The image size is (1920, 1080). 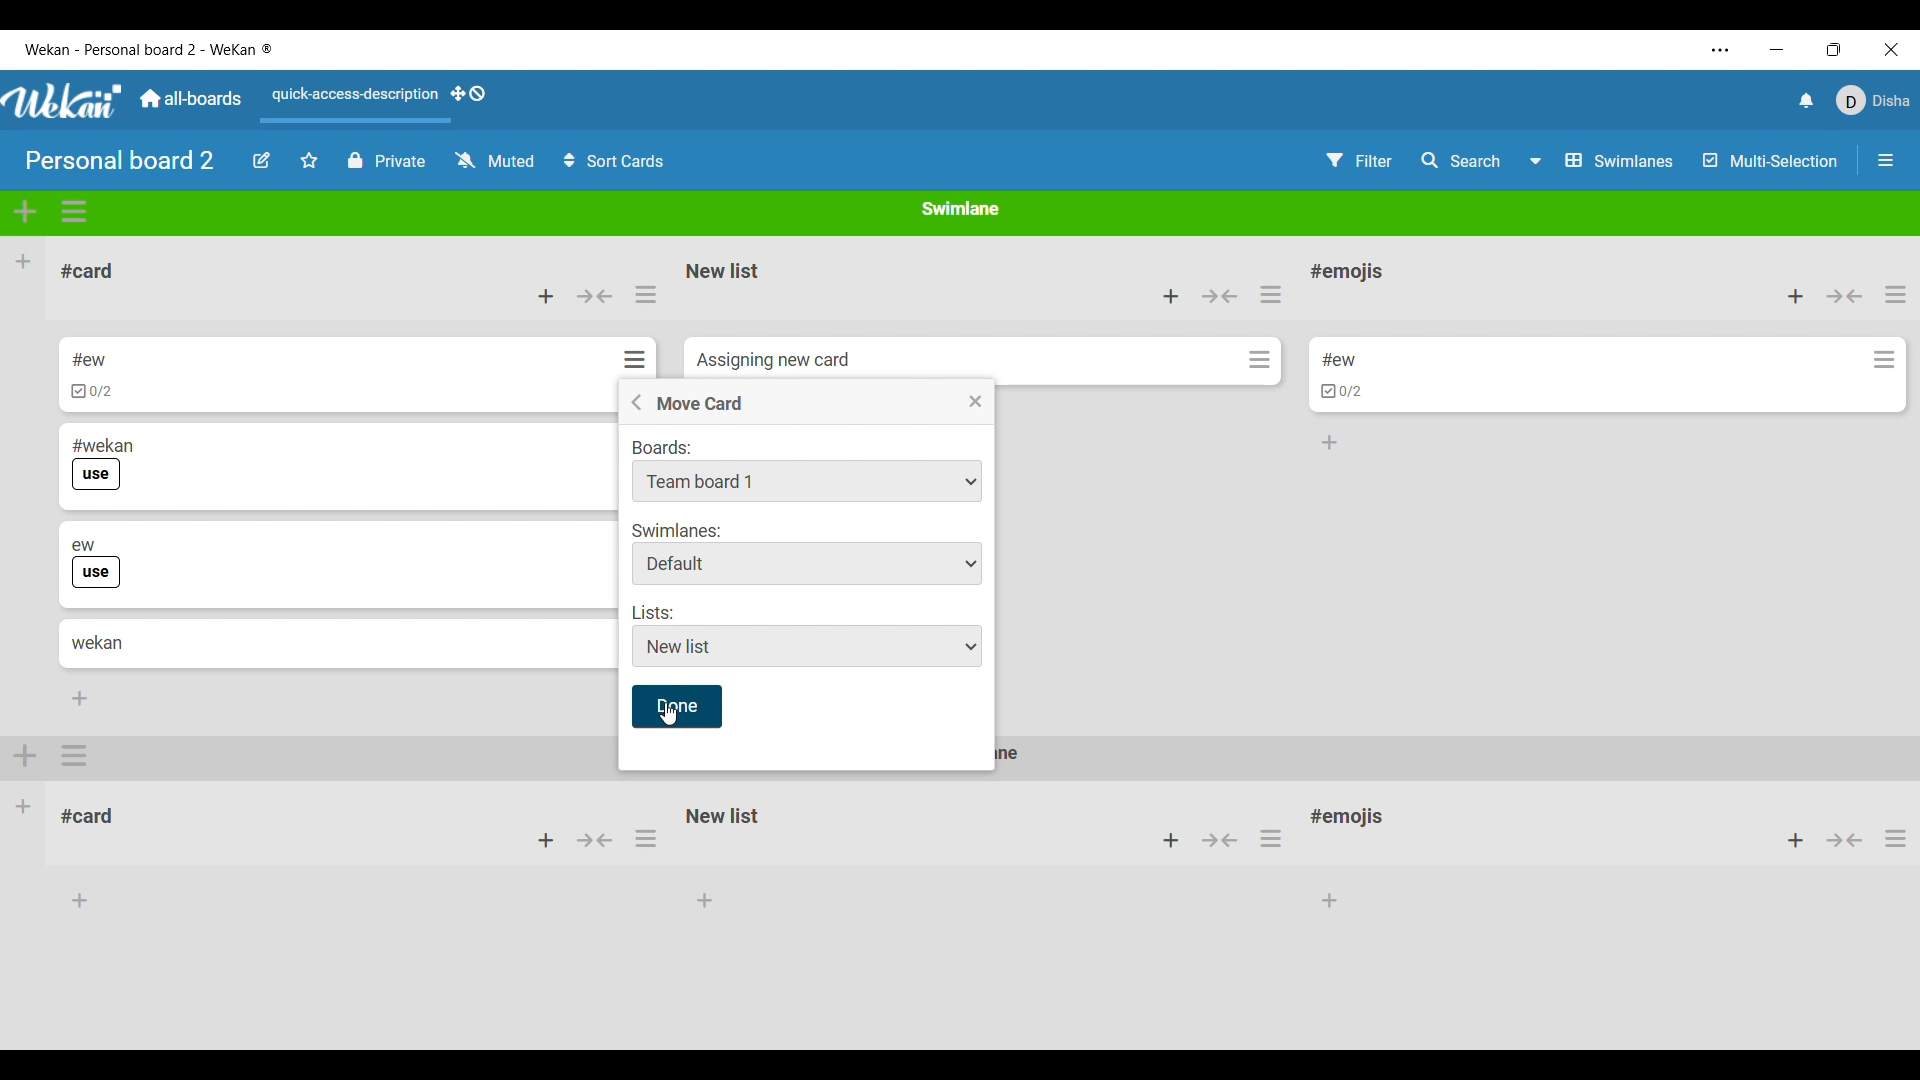 What do you see at coordinates (468, 94) in the screenshot?
I see `Show desktop drag handles` at bounding box center [468, 94].